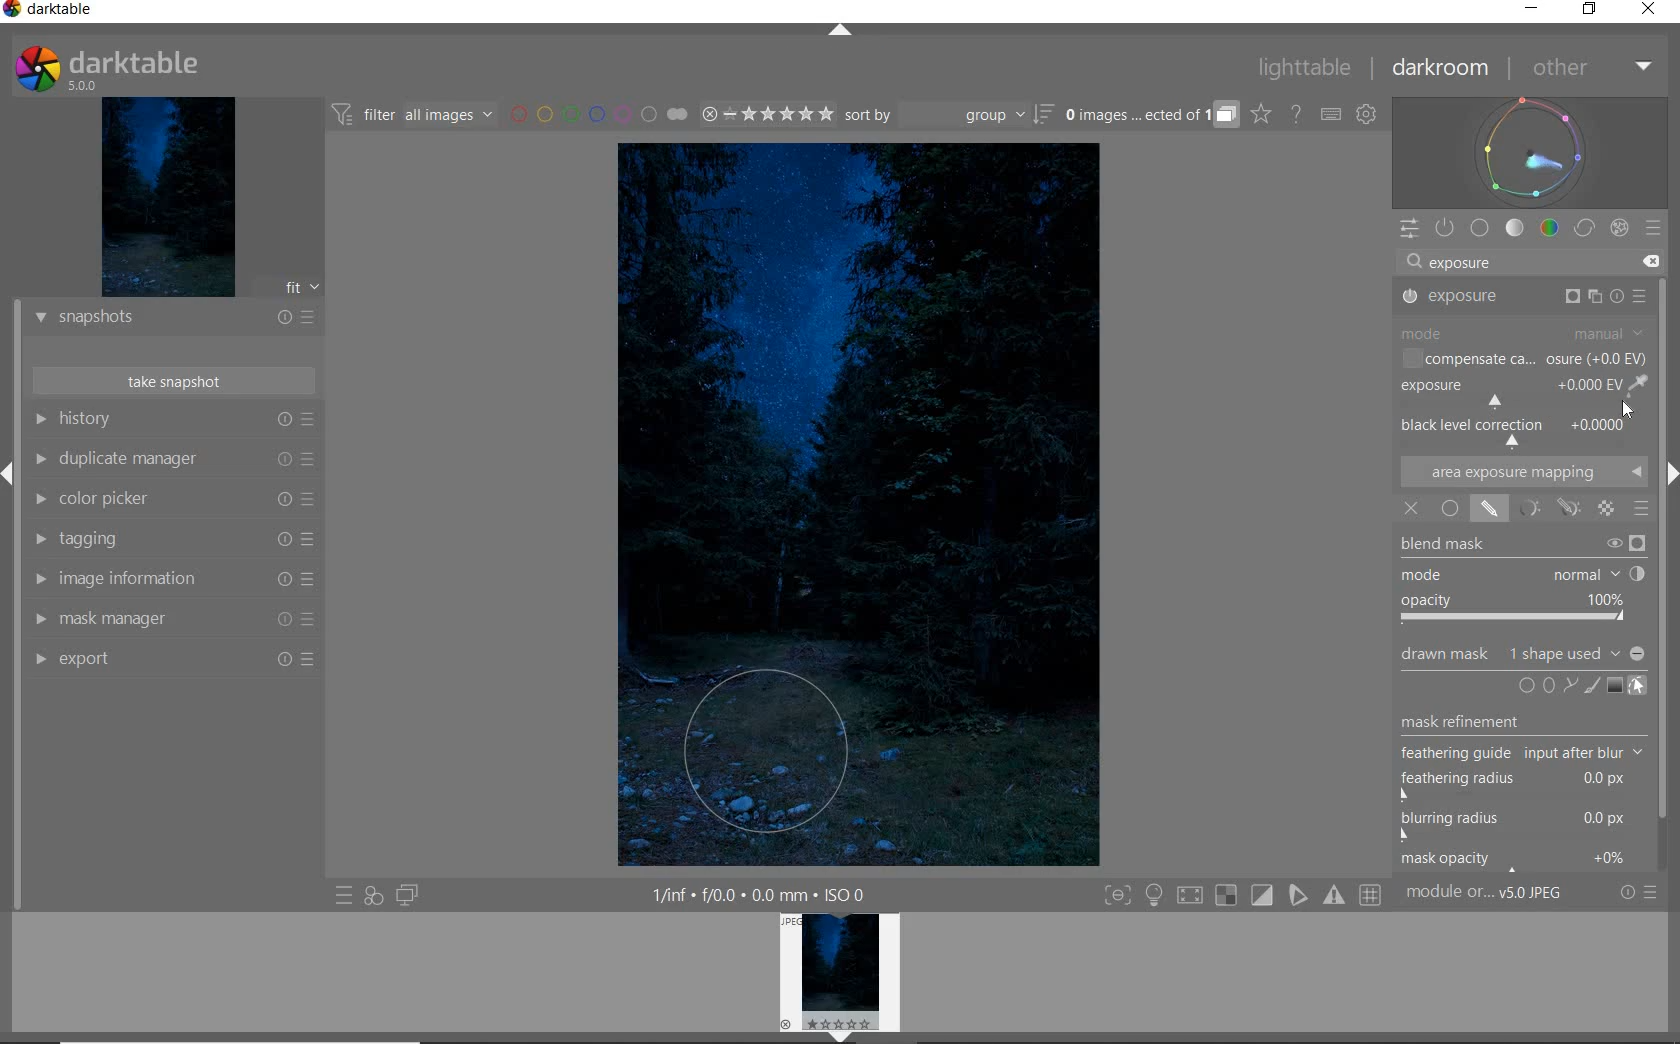 Image resolution: width=1680 pixels, height=1044 pixels. What do you see at coordinates (411, 895) in the screenshot?
I see `DISPLAY A SECOND DARKROOM IMAGE WINDOW` at bounding box center [411, 895].